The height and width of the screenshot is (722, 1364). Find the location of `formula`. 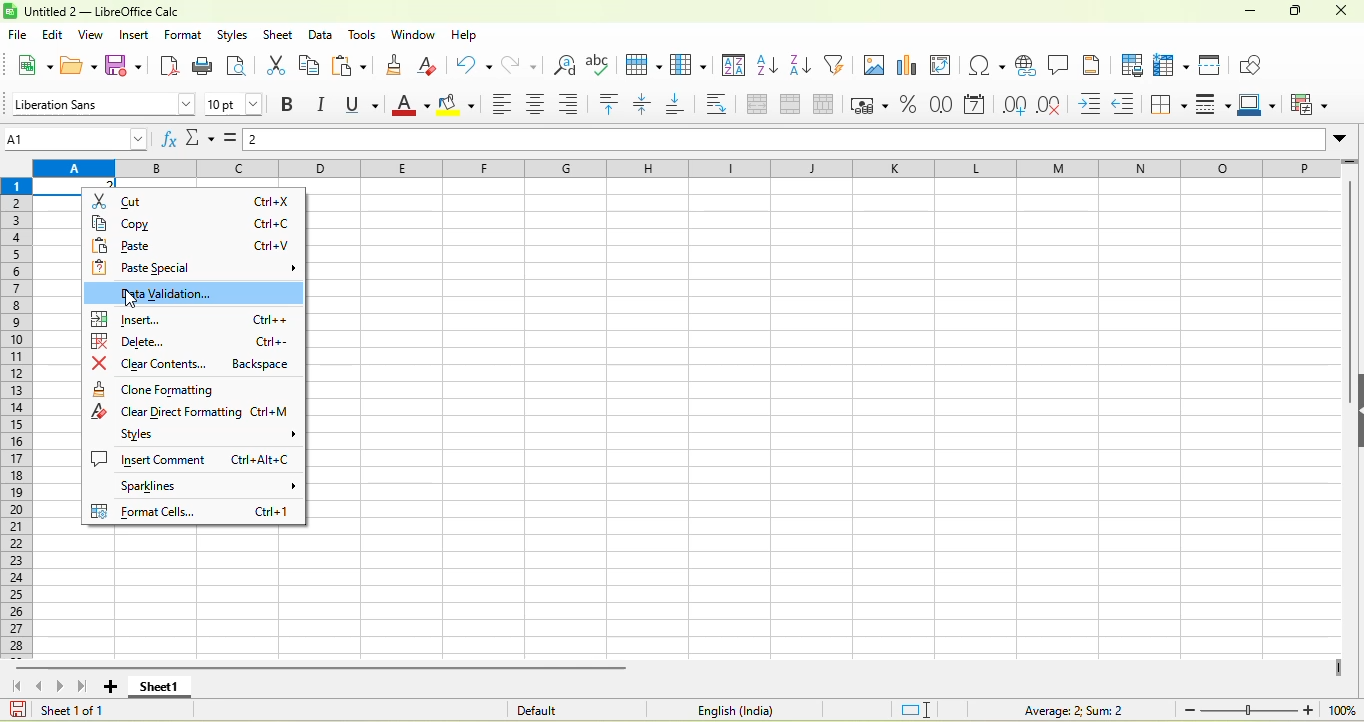

formula is located at coordinates (1079, 708).